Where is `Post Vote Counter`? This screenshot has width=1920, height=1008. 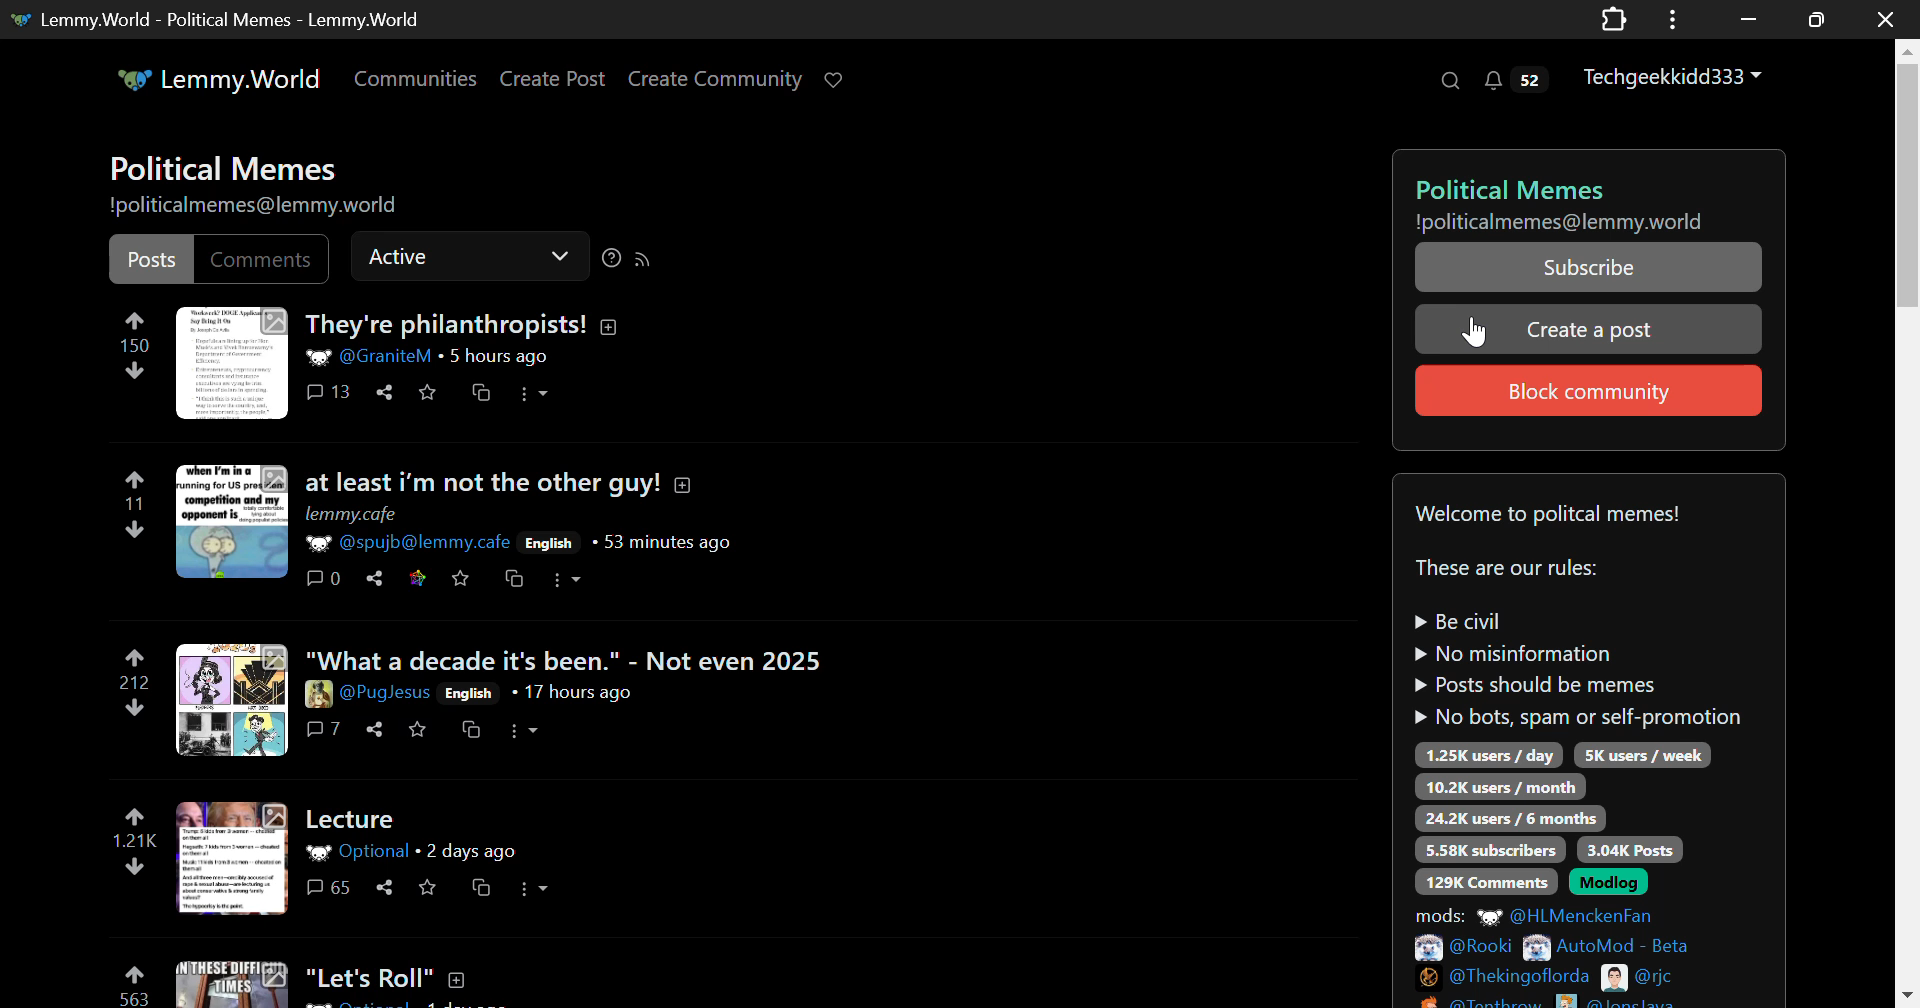
Post Vote Counter is located at coordinates (132, 845).